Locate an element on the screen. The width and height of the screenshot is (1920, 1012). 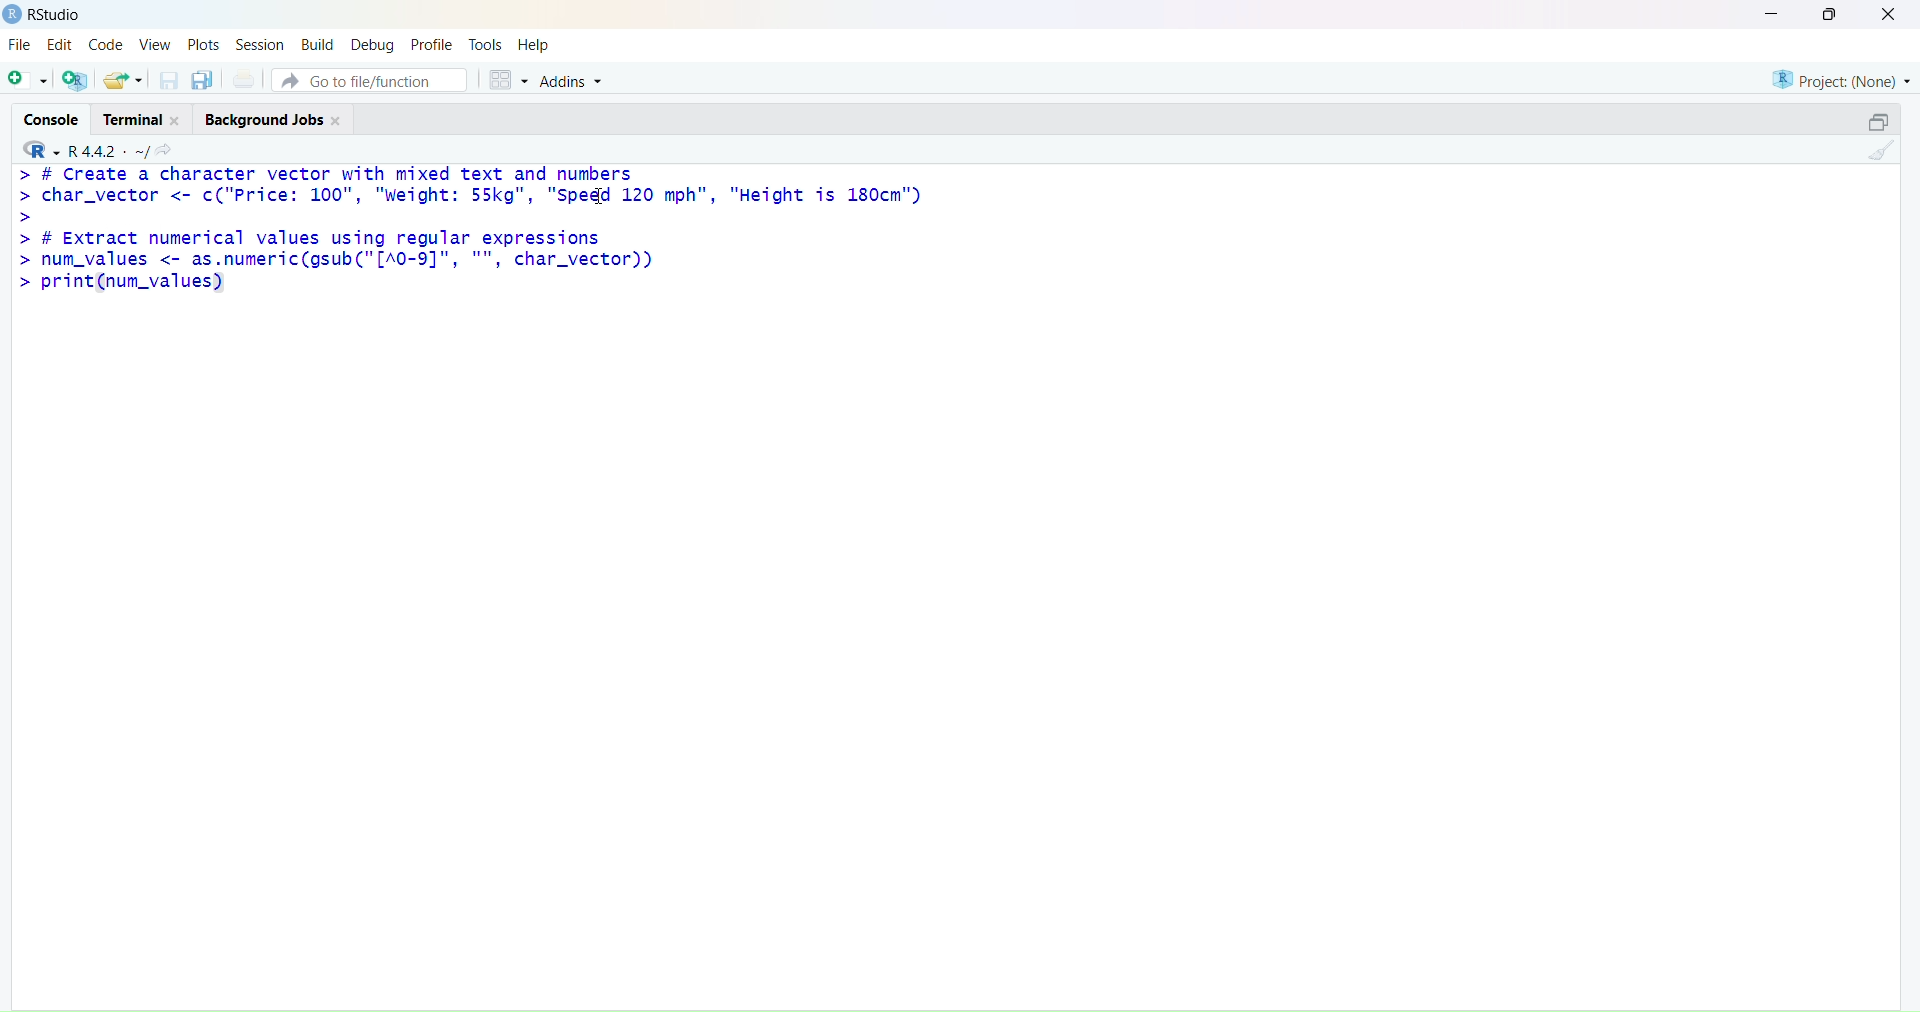
build is located at coordinates (320, 46).